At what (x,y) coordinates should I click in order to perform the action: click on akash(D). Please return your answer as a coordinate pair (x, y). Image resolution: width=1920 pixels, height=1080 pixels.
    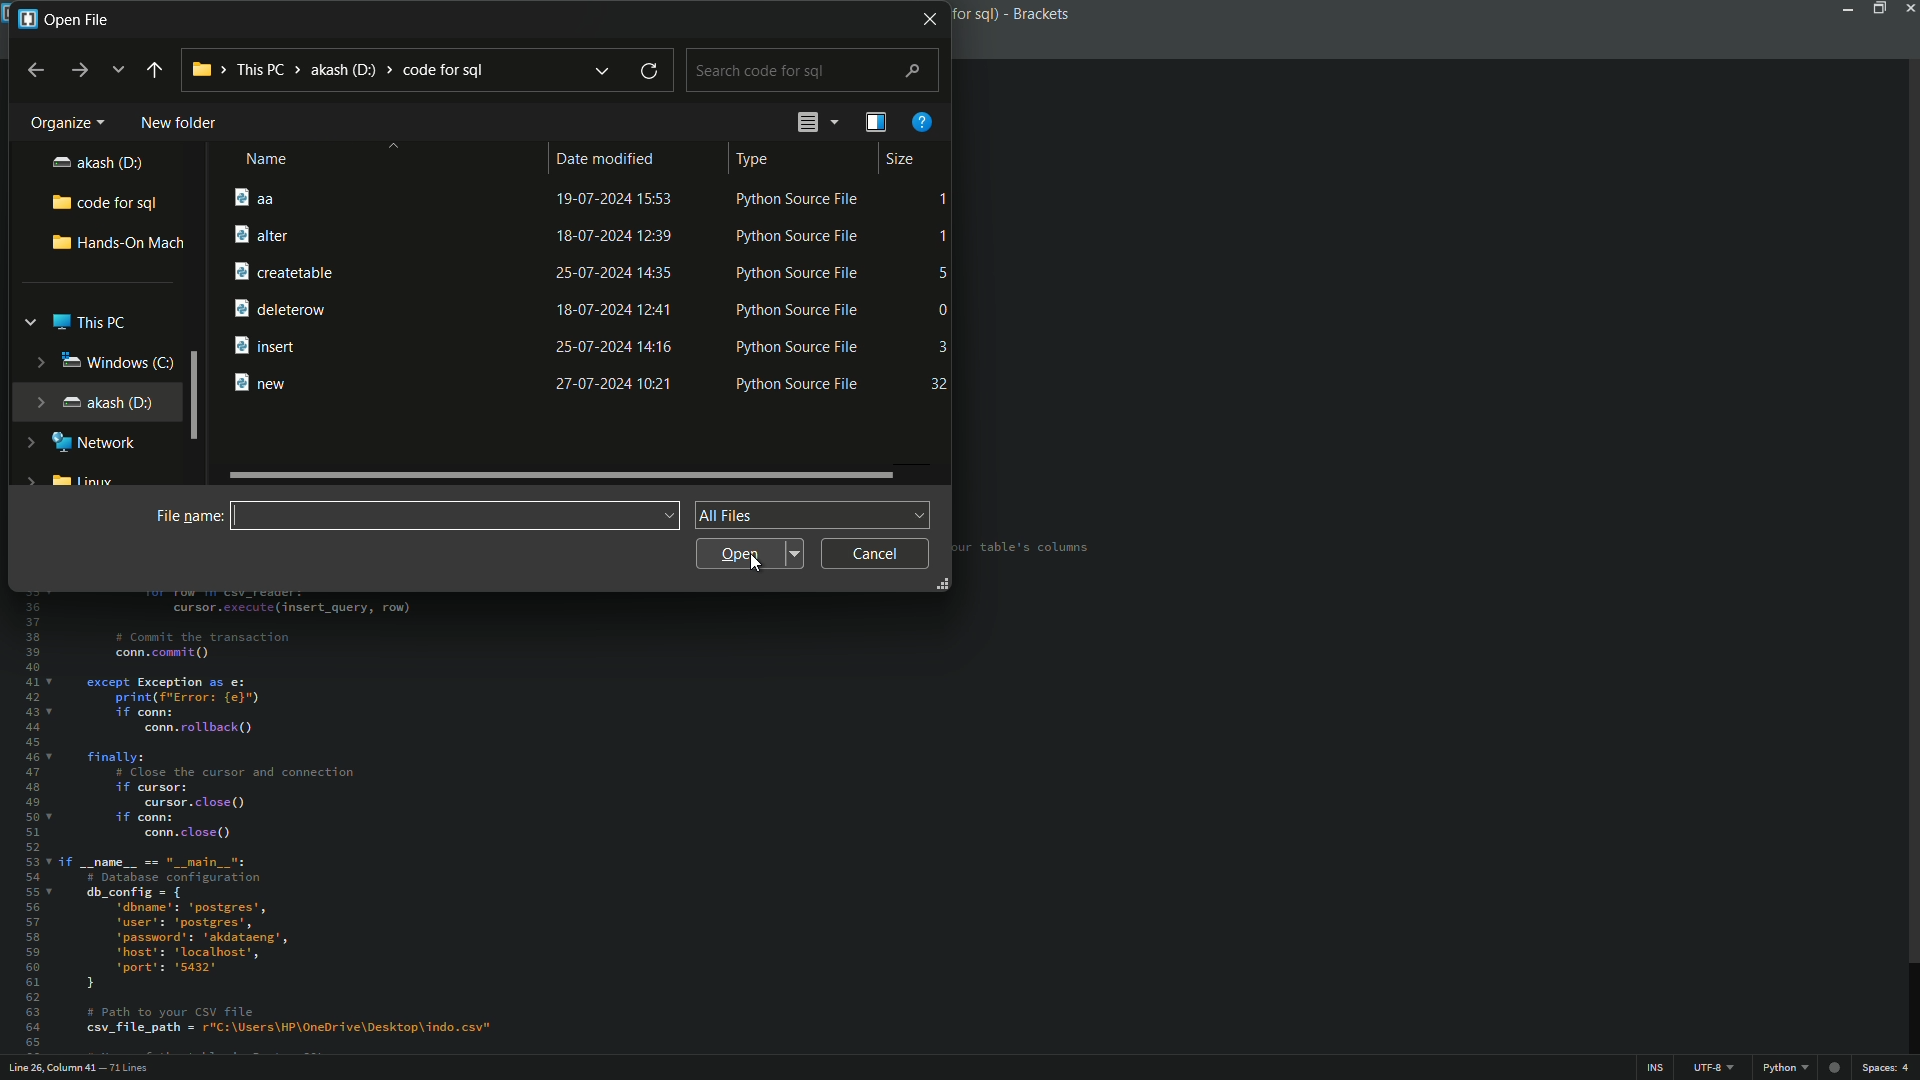
    Looking at the image, I should click on (96, 162).